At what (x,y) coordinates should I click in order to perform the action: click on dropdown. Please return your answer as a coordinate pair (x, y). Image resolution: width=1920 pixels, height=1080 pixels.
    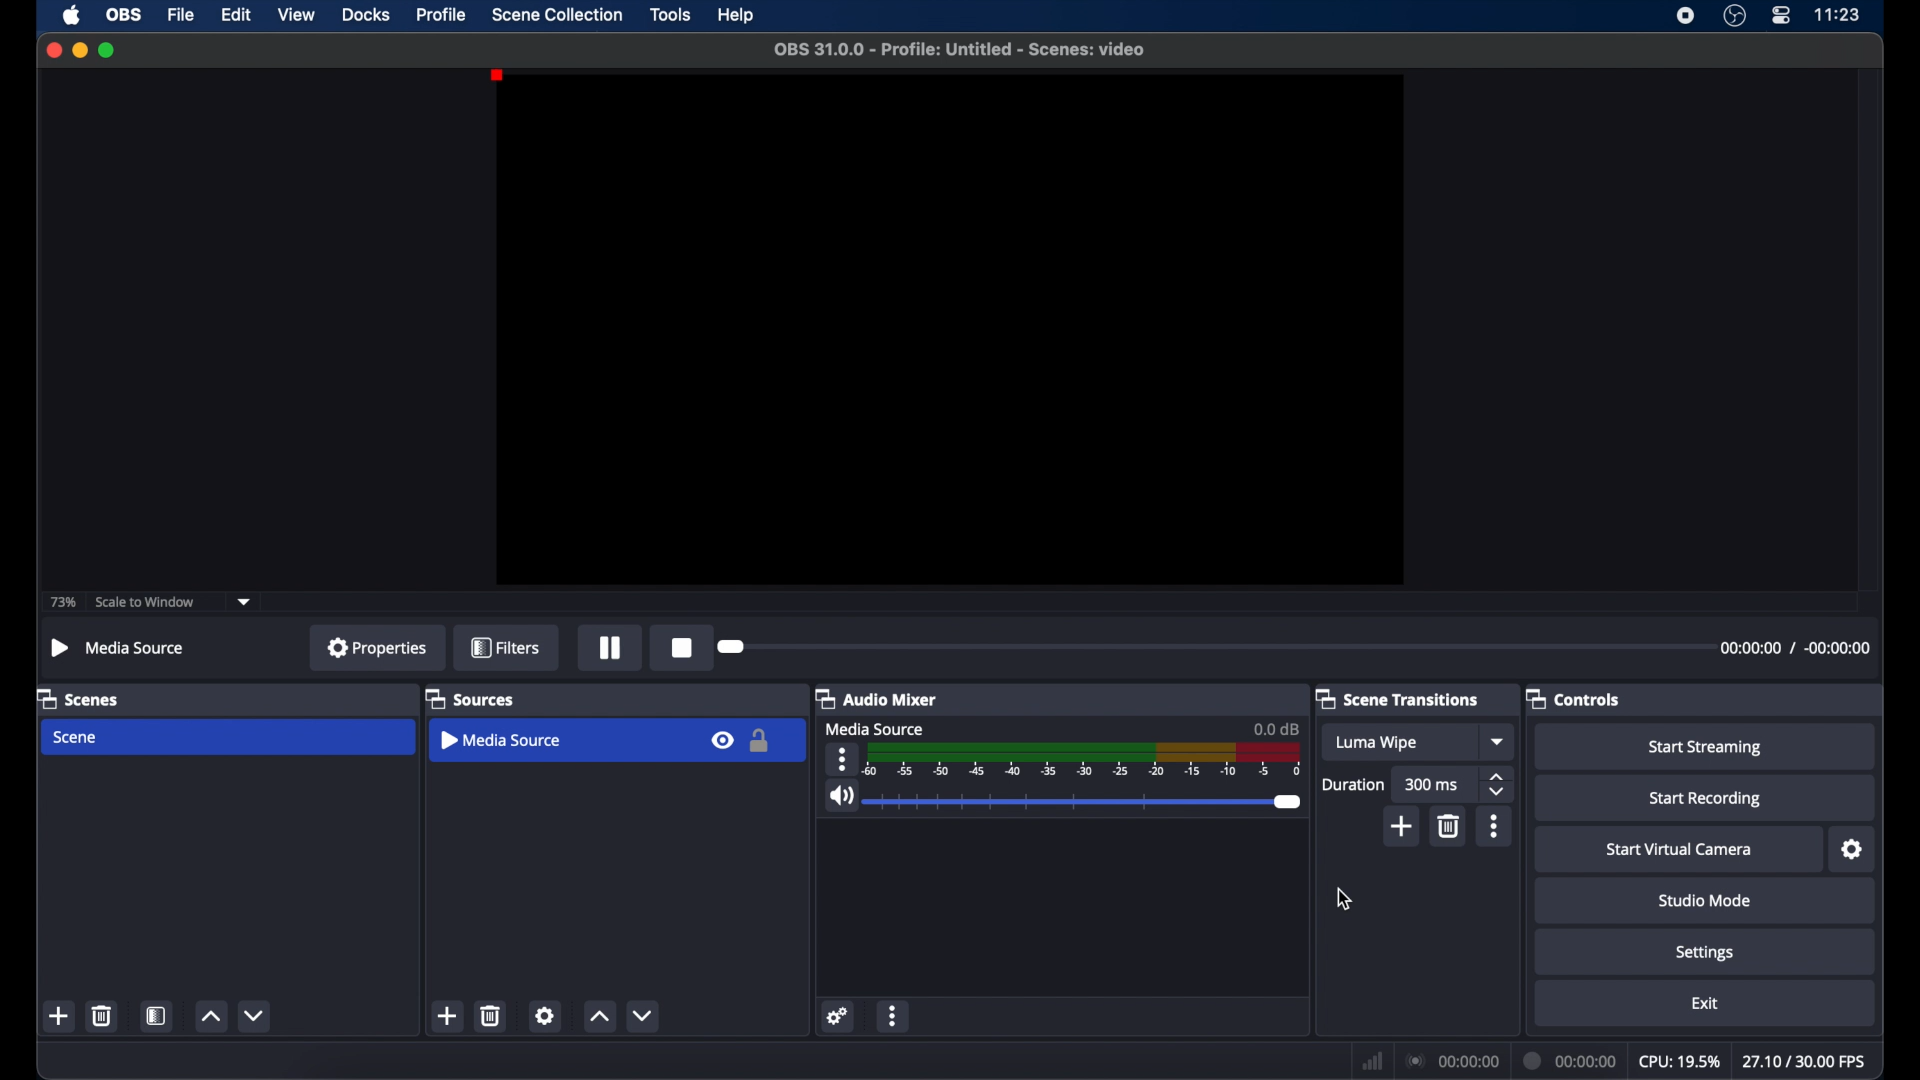
    Looking at the image, I should click on (244, 602).